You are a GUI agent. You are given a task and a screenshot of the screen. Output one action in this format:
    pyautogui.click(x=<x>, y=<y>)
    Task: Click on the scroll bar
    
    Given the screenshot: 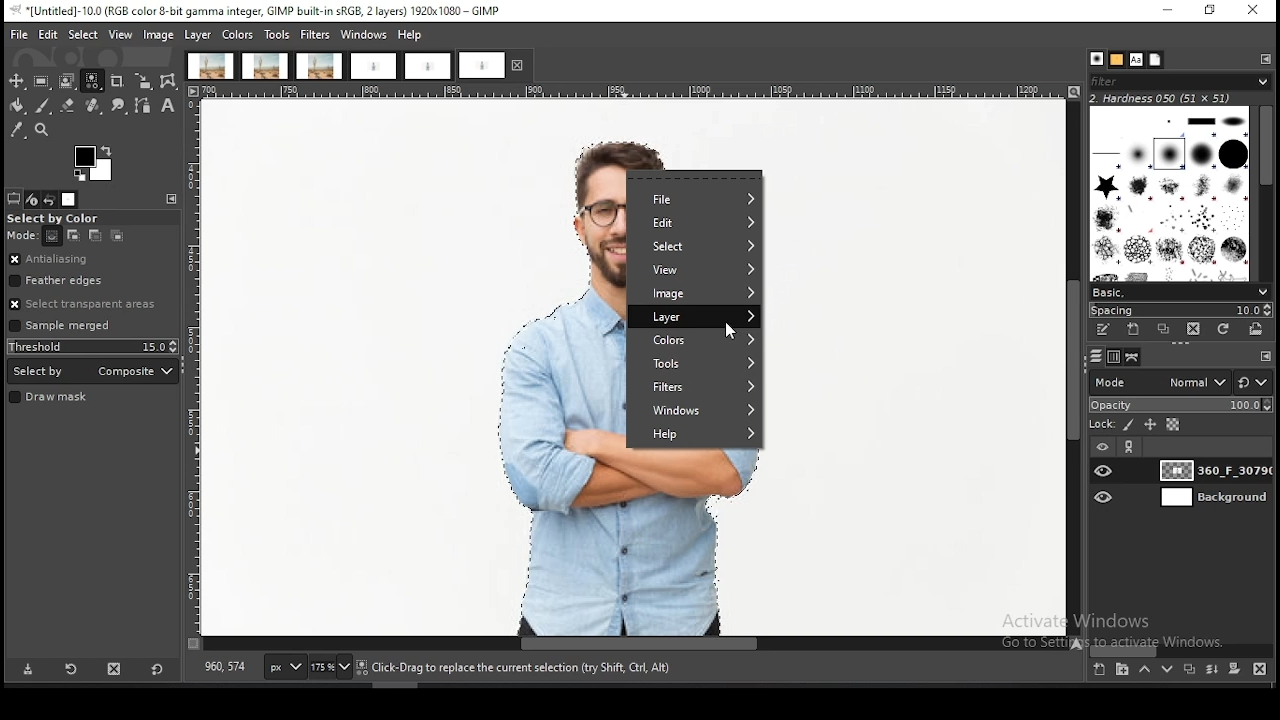 What is the action you would take?
    pyautogui.click(x=628, y=644)
    